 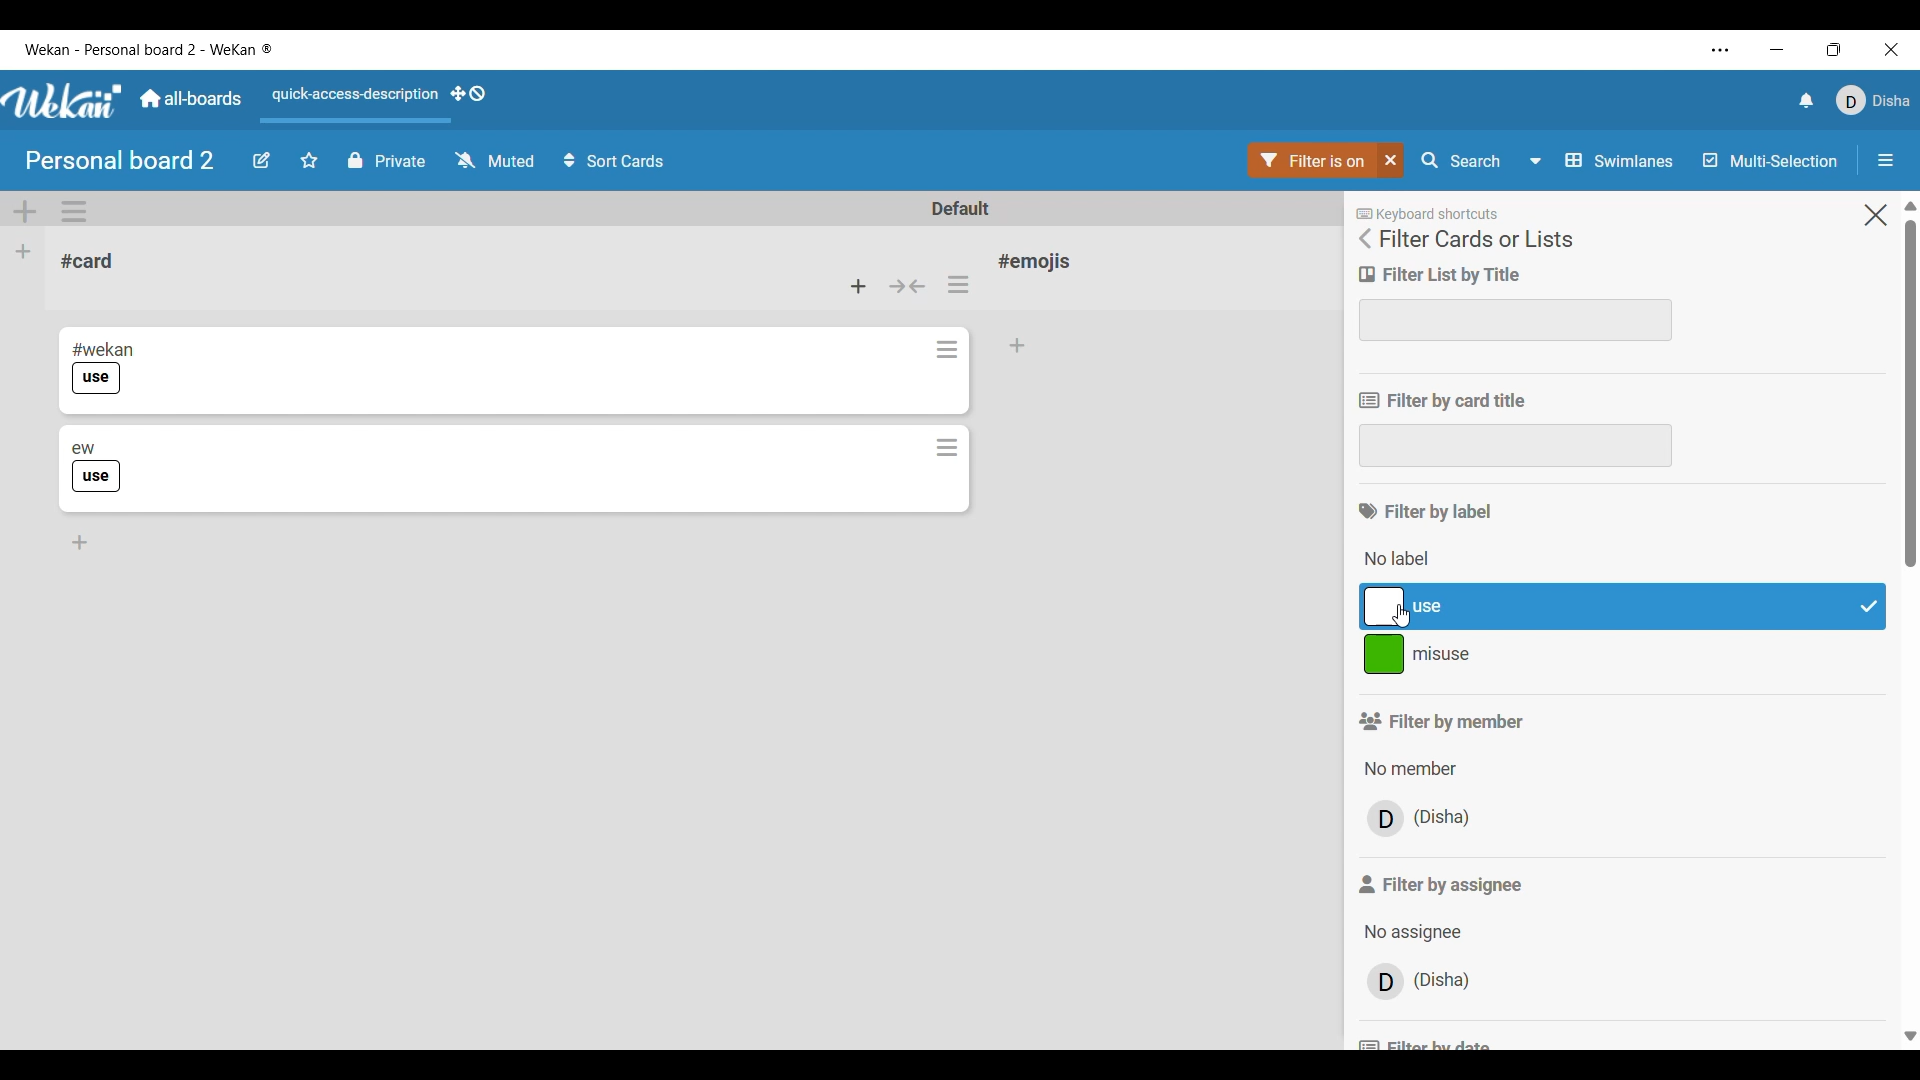 What do you see at coordinates (1441, 275) in the screenshot?
I see `Filter title` at bounding box center [1441, 275].